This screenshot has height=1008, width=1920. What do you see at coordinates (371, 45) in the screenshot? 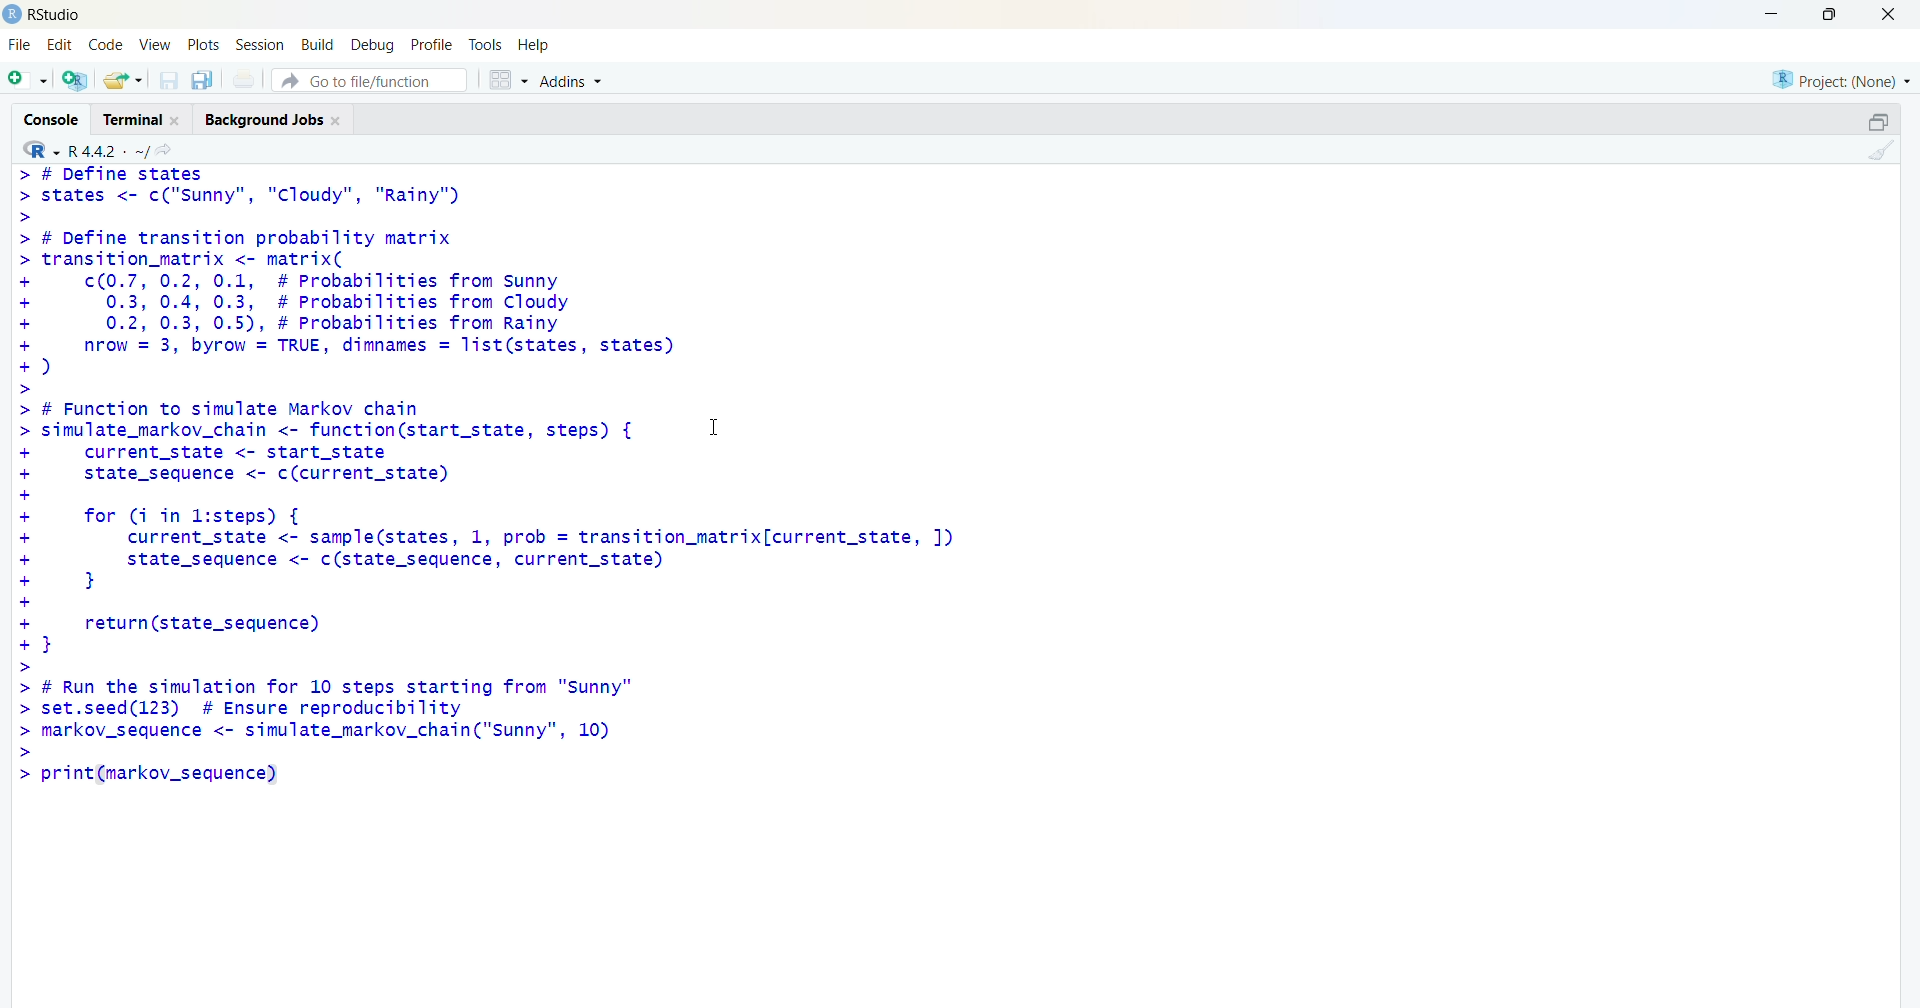
I see `debug` at bounding box center [371, 45].